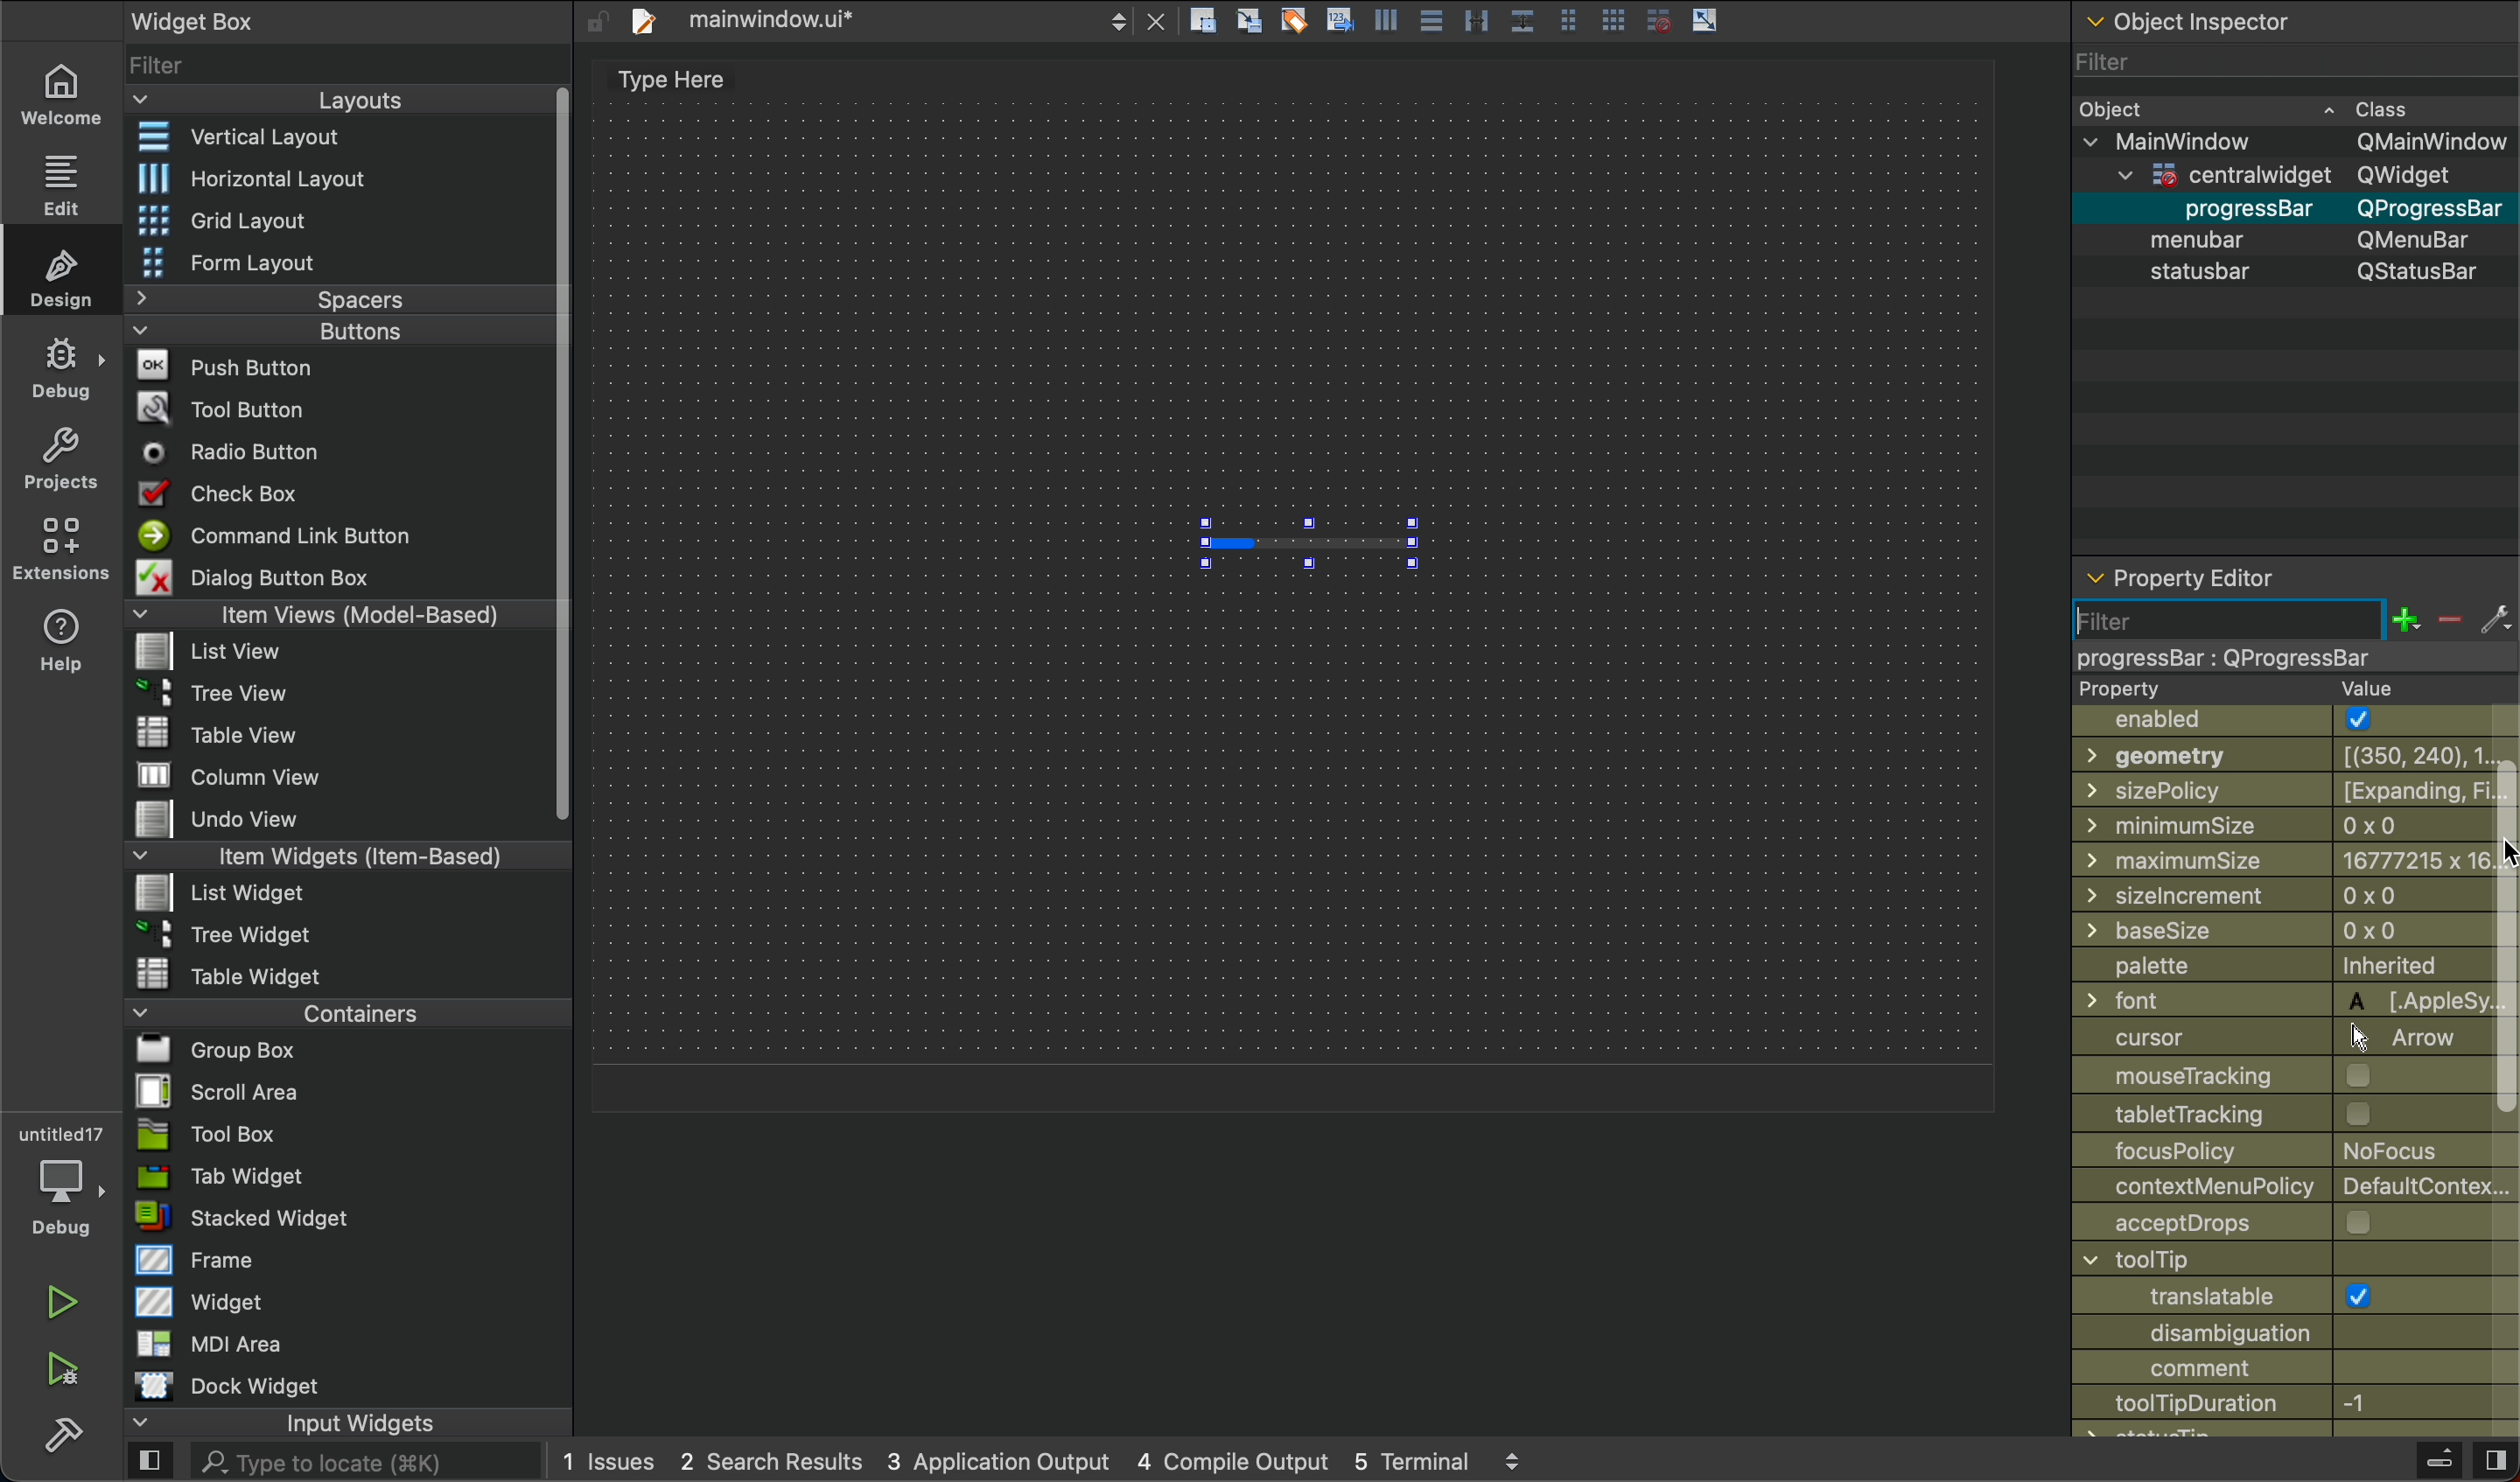  I want to click on , so click(541, 3355).